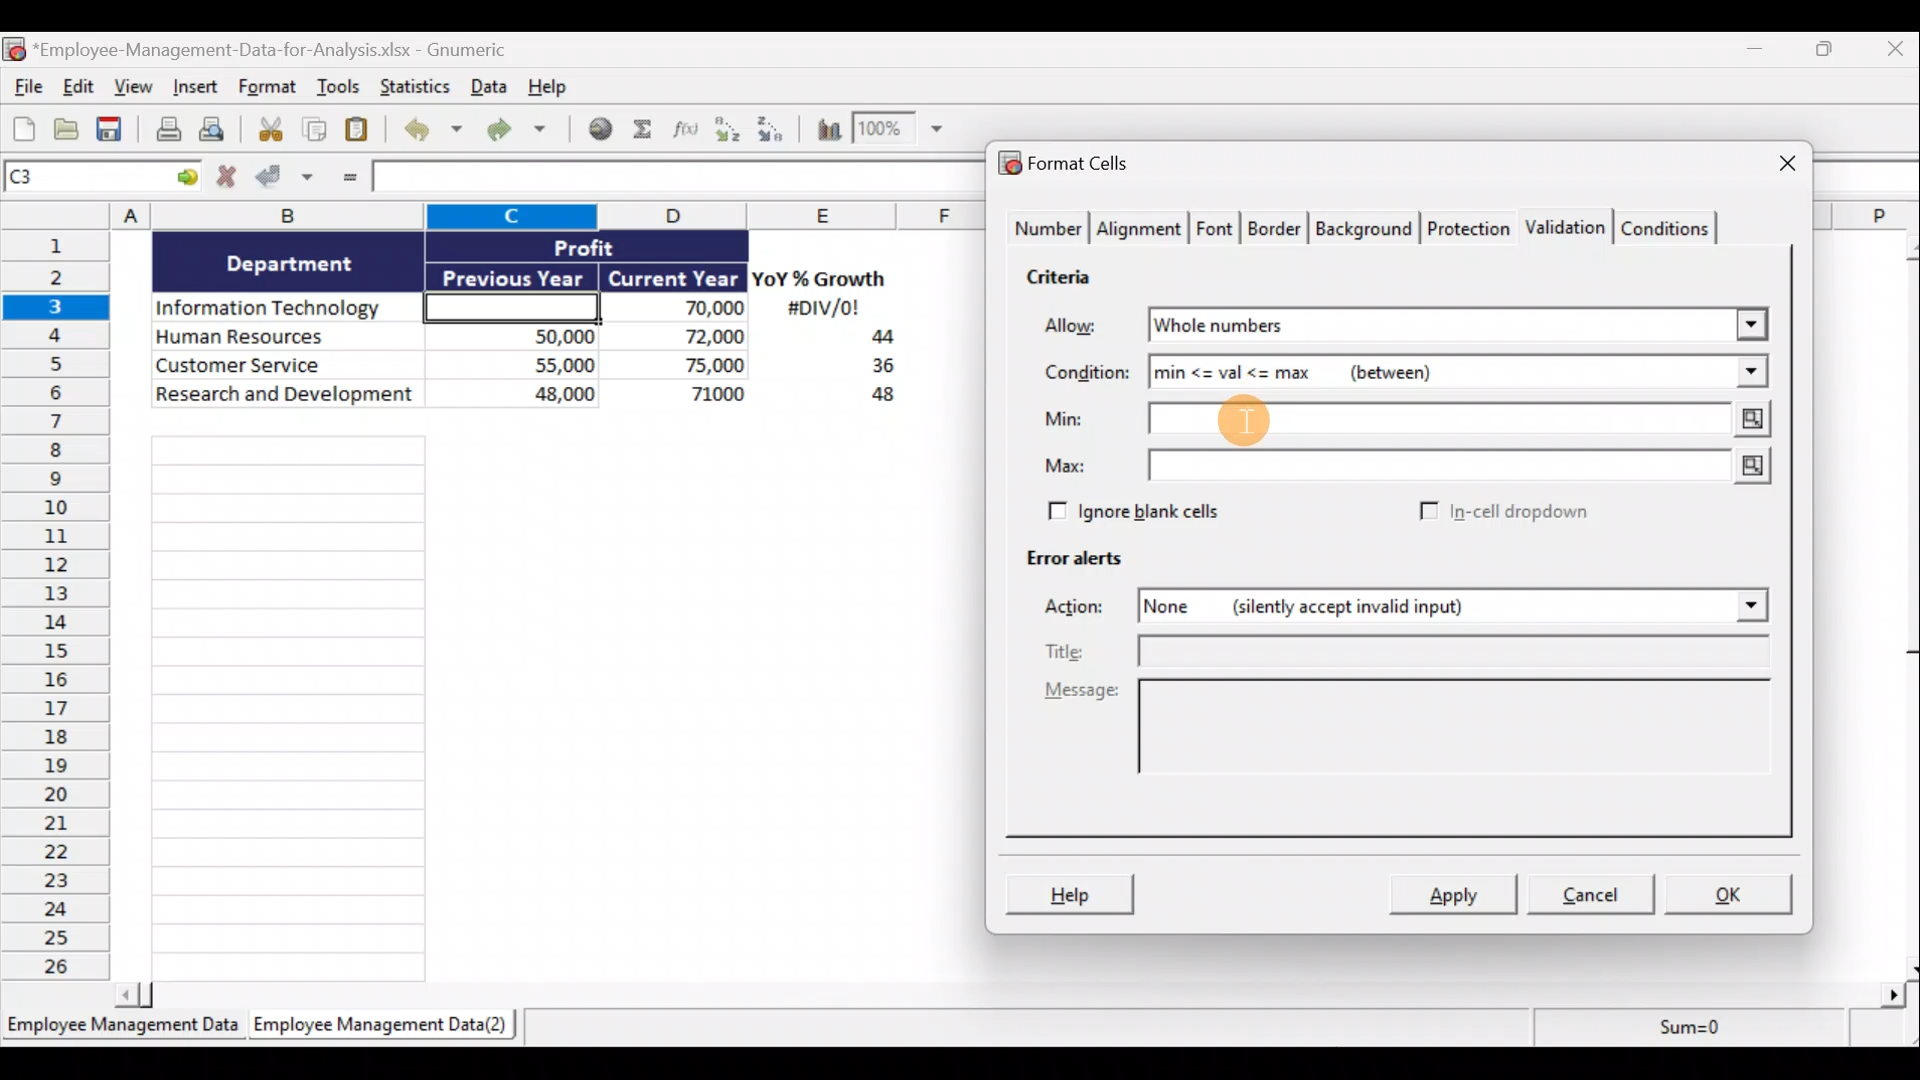  I want to click on Print preview, so click(223, 134).